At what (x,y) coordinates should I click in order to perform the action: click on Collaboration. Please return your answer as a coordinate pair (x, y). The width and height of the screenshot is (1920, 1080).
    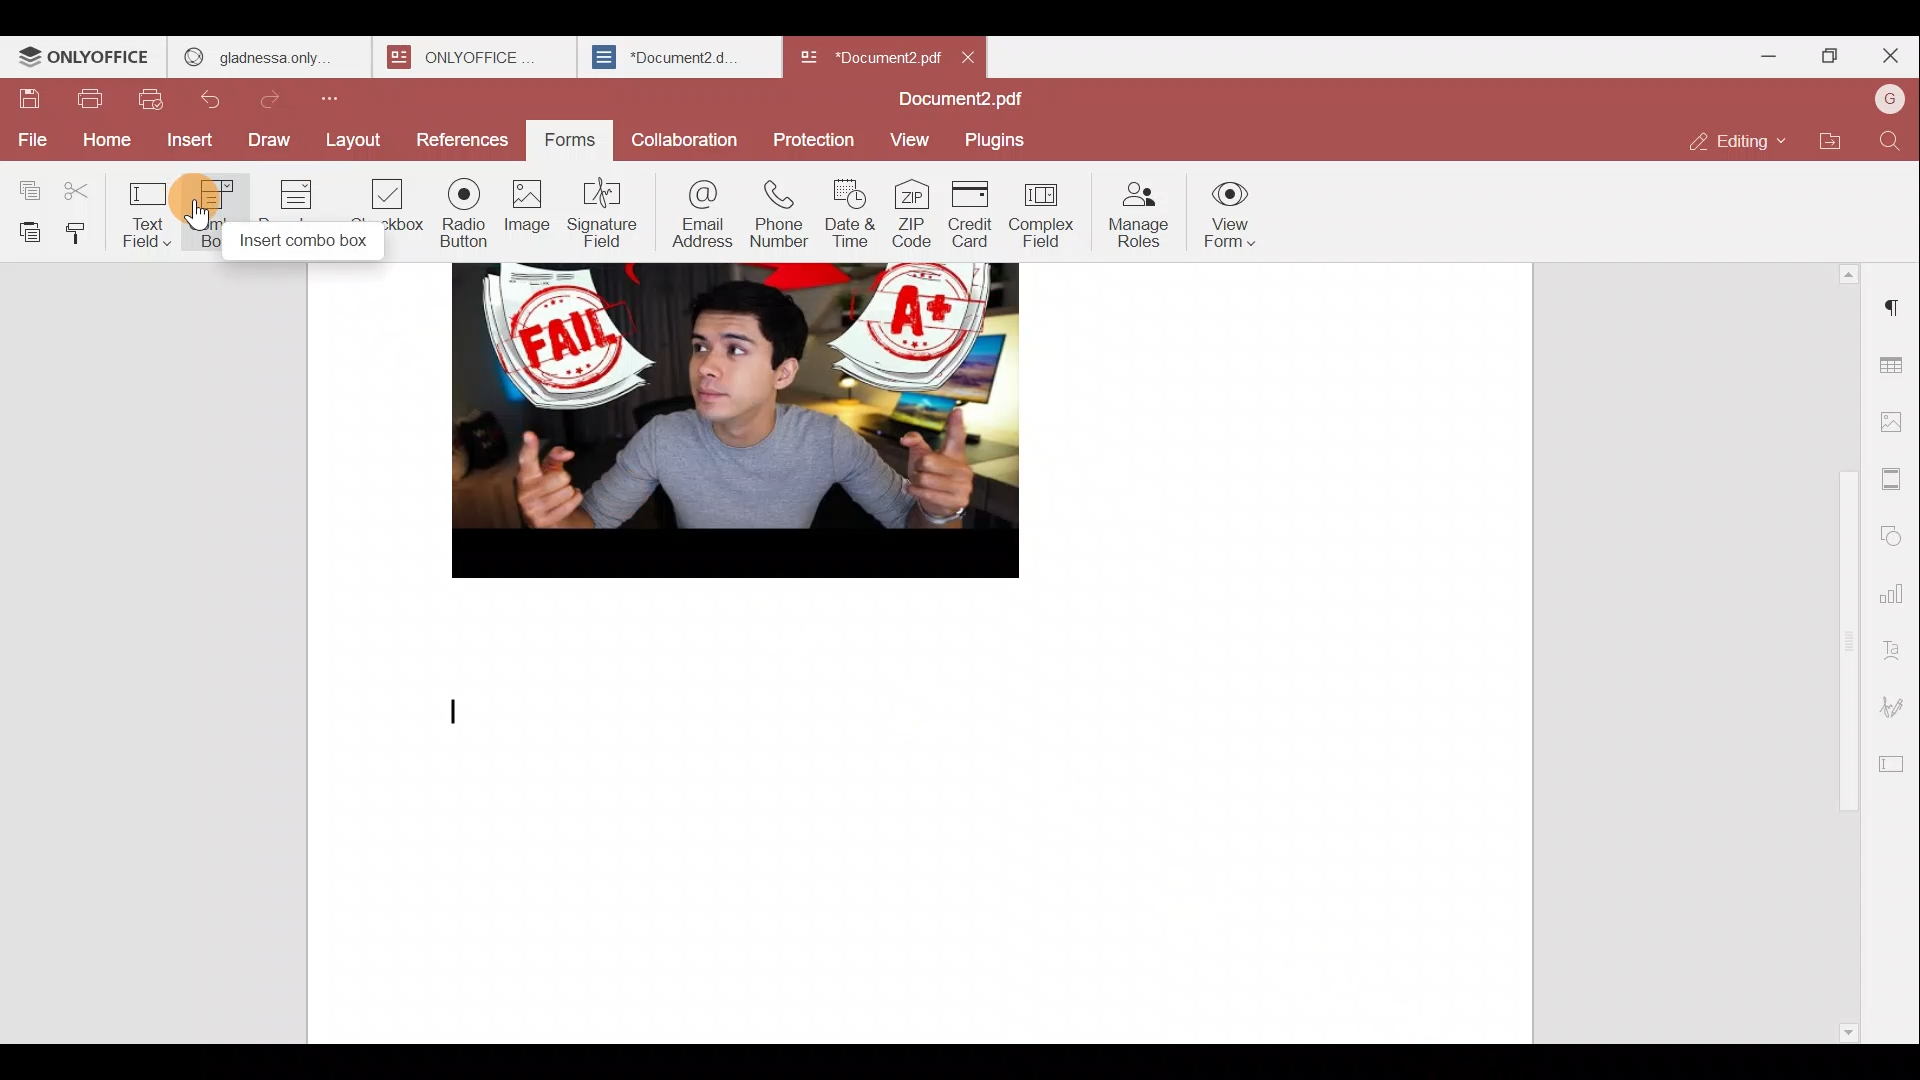
    Looking at the image, I should click on (683, 139).